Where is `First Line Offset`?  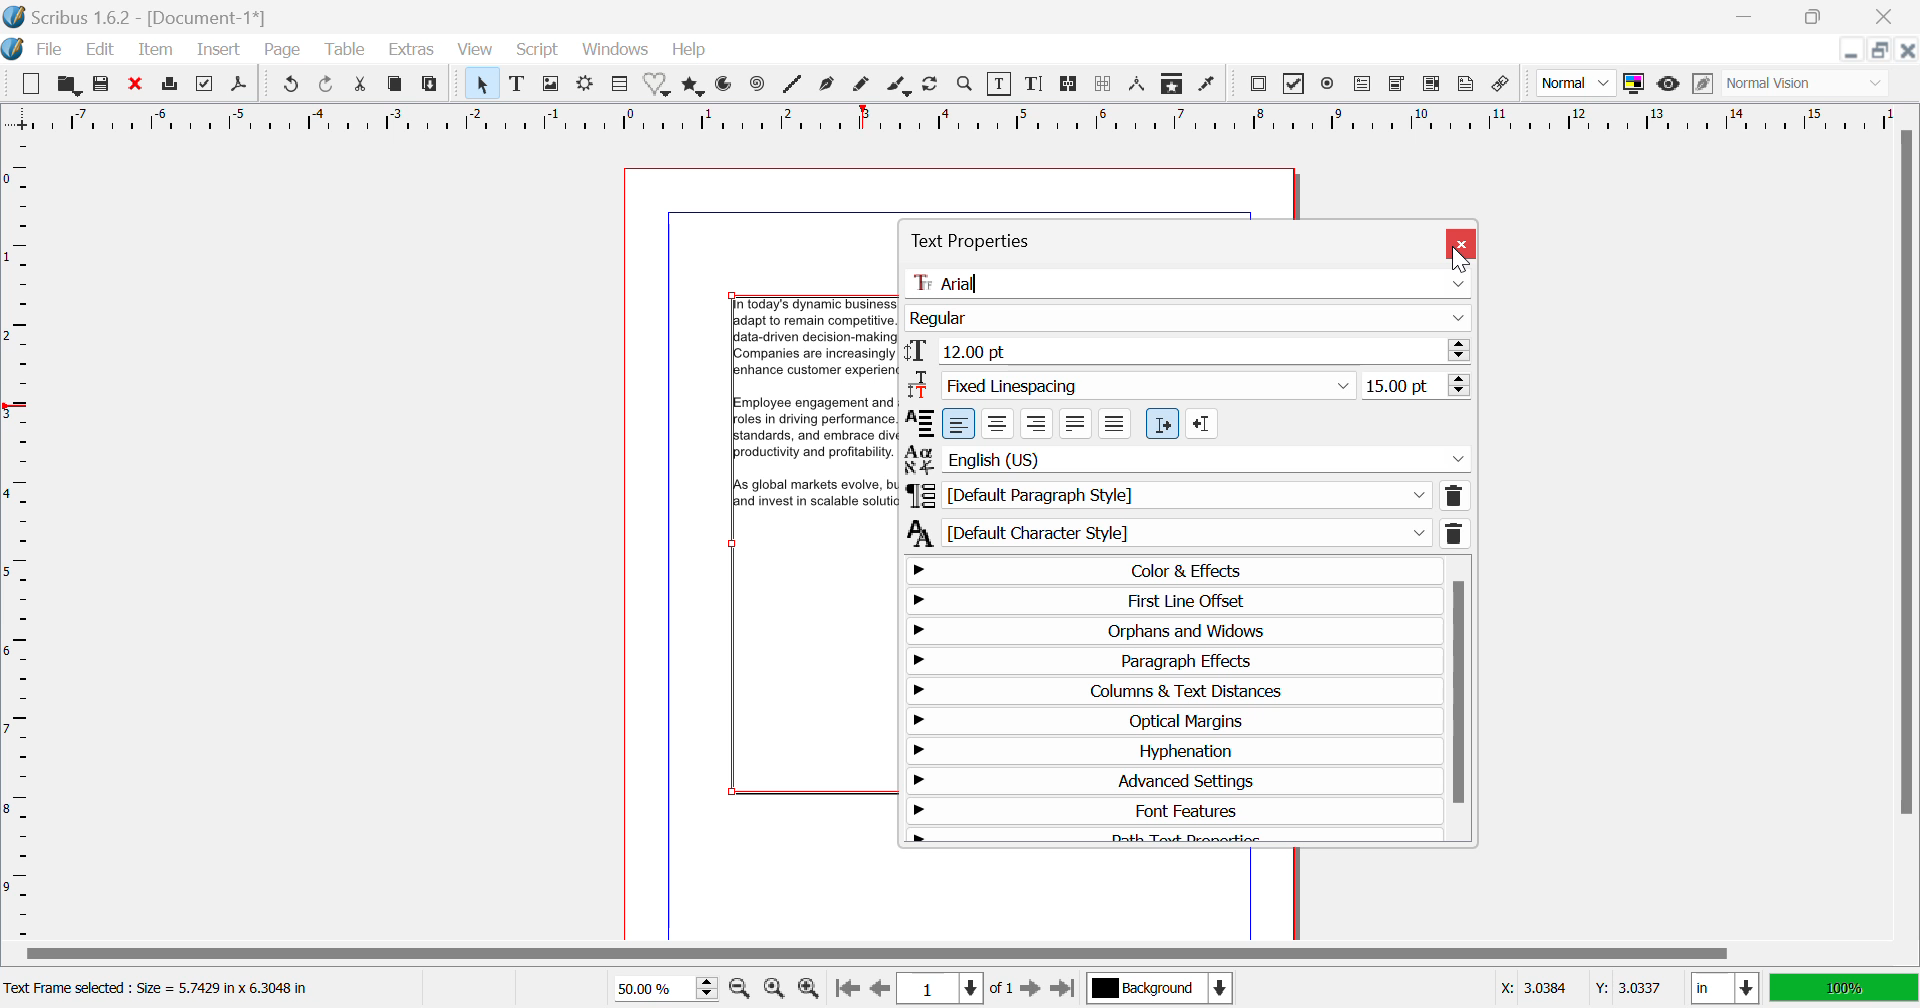 First Line Offset is located at coordinates (1172, 602).